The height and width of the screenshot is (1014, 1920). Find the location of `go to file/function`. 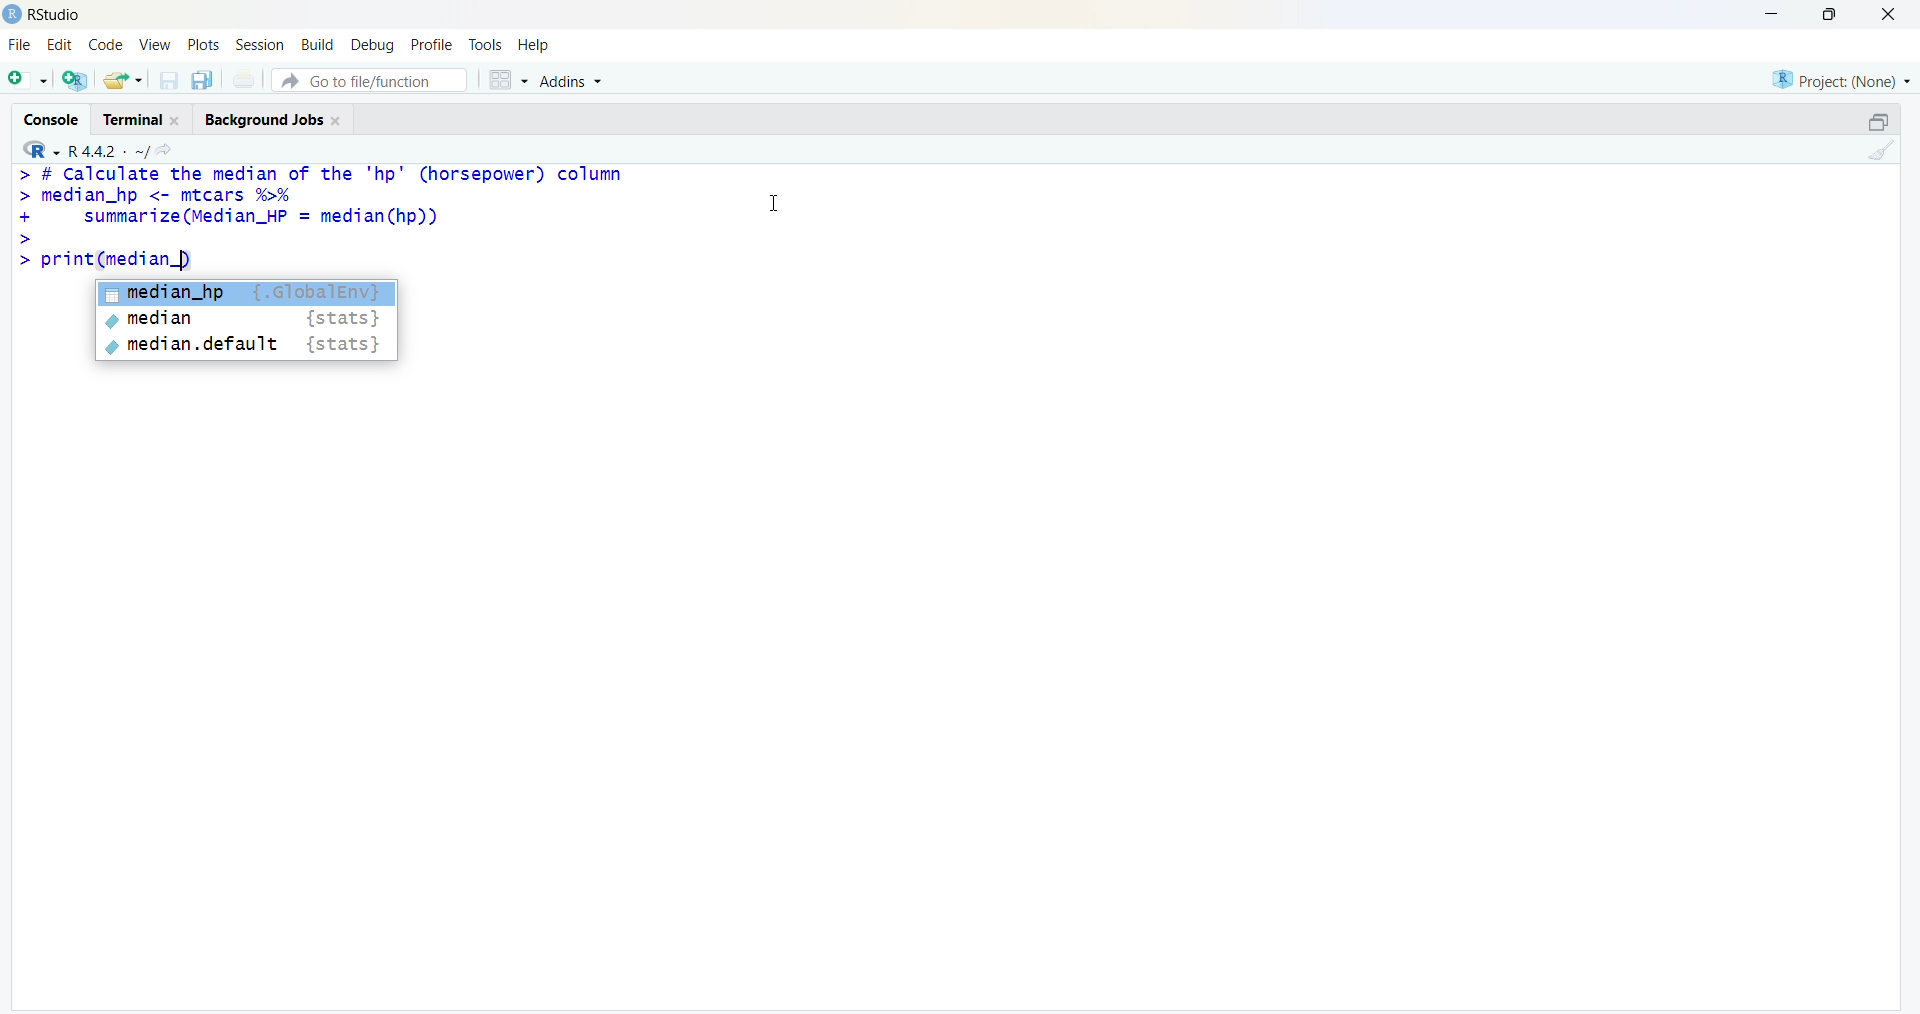

go to file/function is located at coordinates (371, 80).